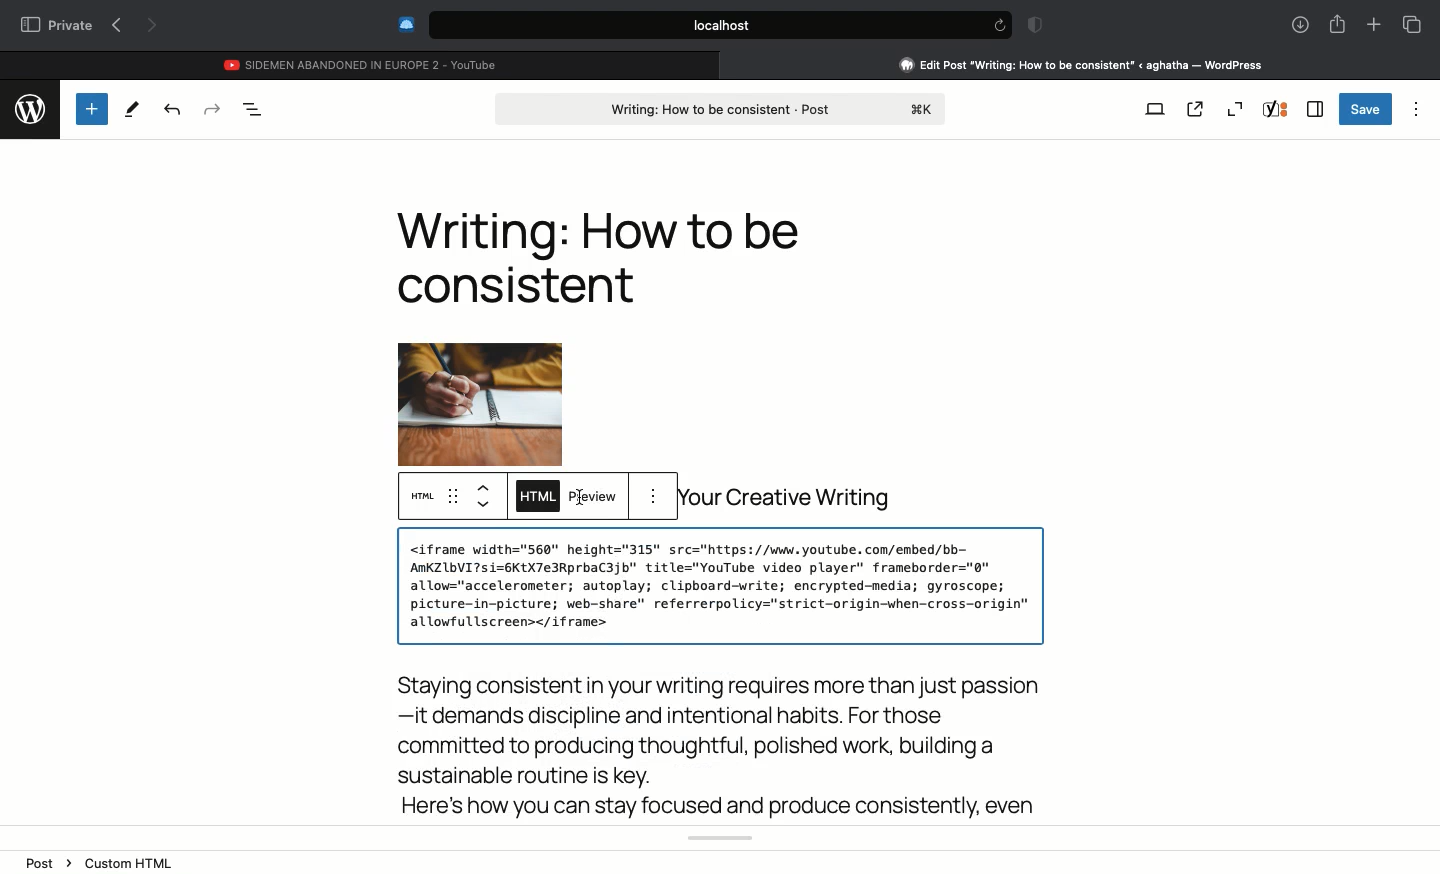 The image size is (1440, 874). What do you see at coordinates (1412, 24) in the screenshot?
I see `Tabs` at bounding box center [1412, 24].